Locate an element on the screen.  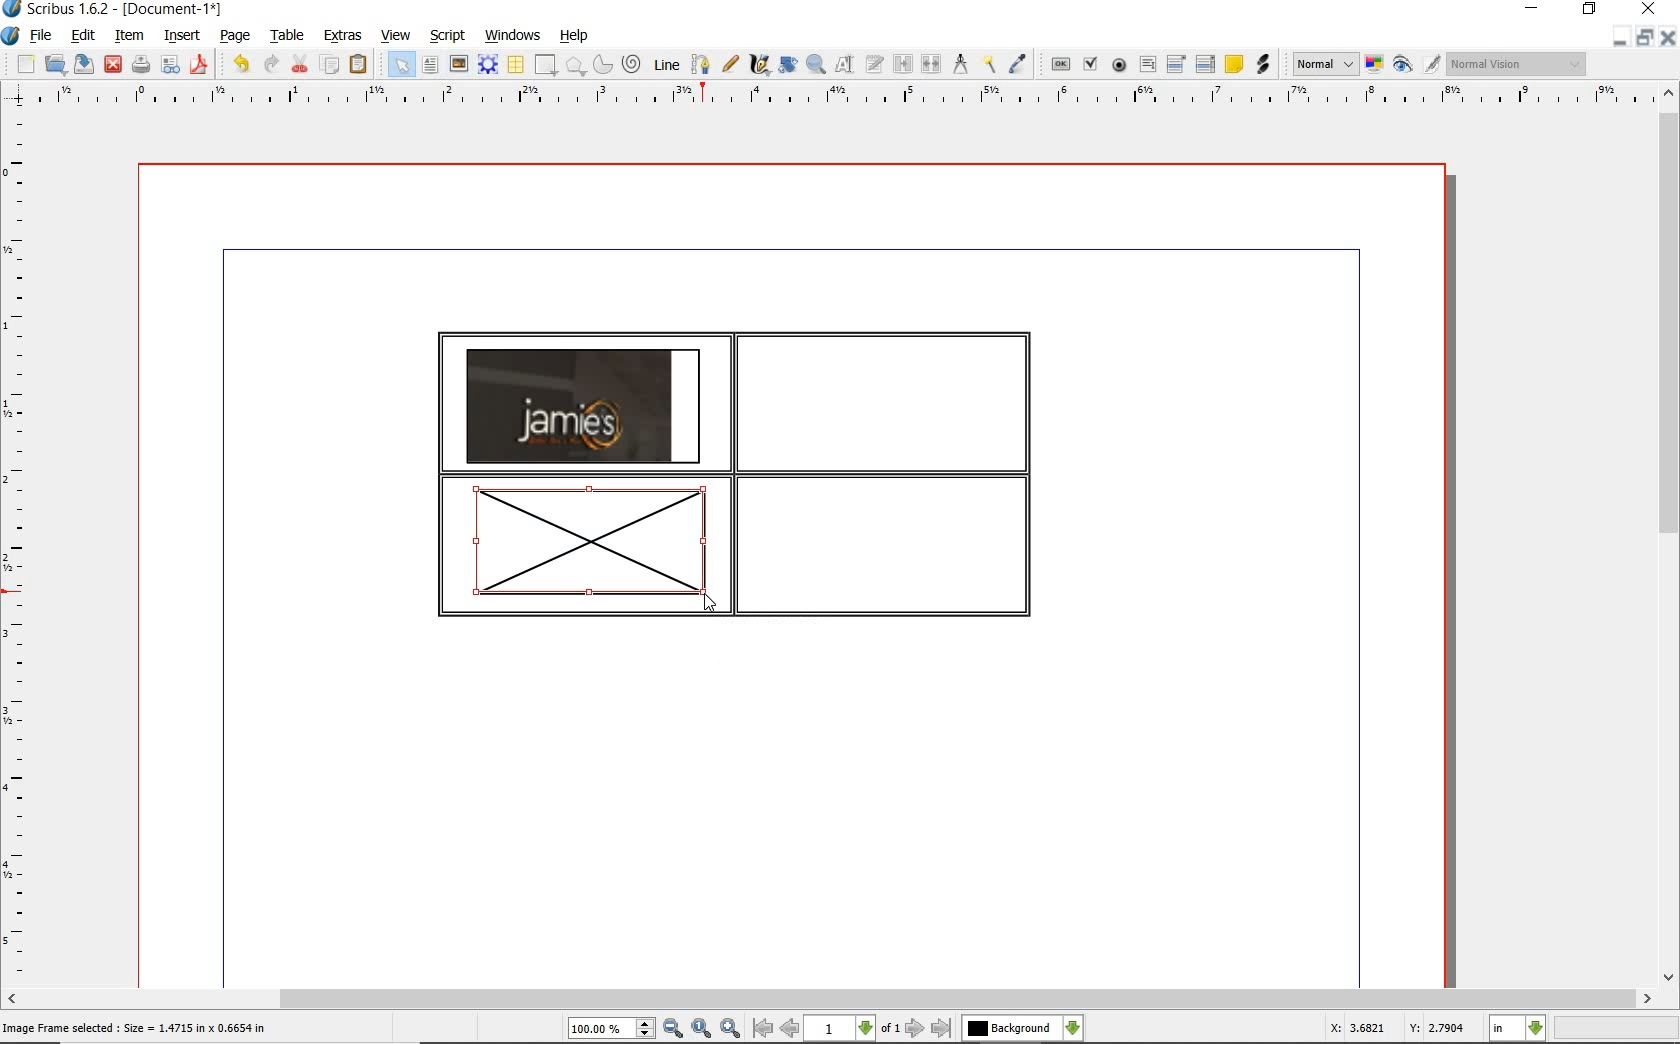
script is located at coordinates (449, 36).